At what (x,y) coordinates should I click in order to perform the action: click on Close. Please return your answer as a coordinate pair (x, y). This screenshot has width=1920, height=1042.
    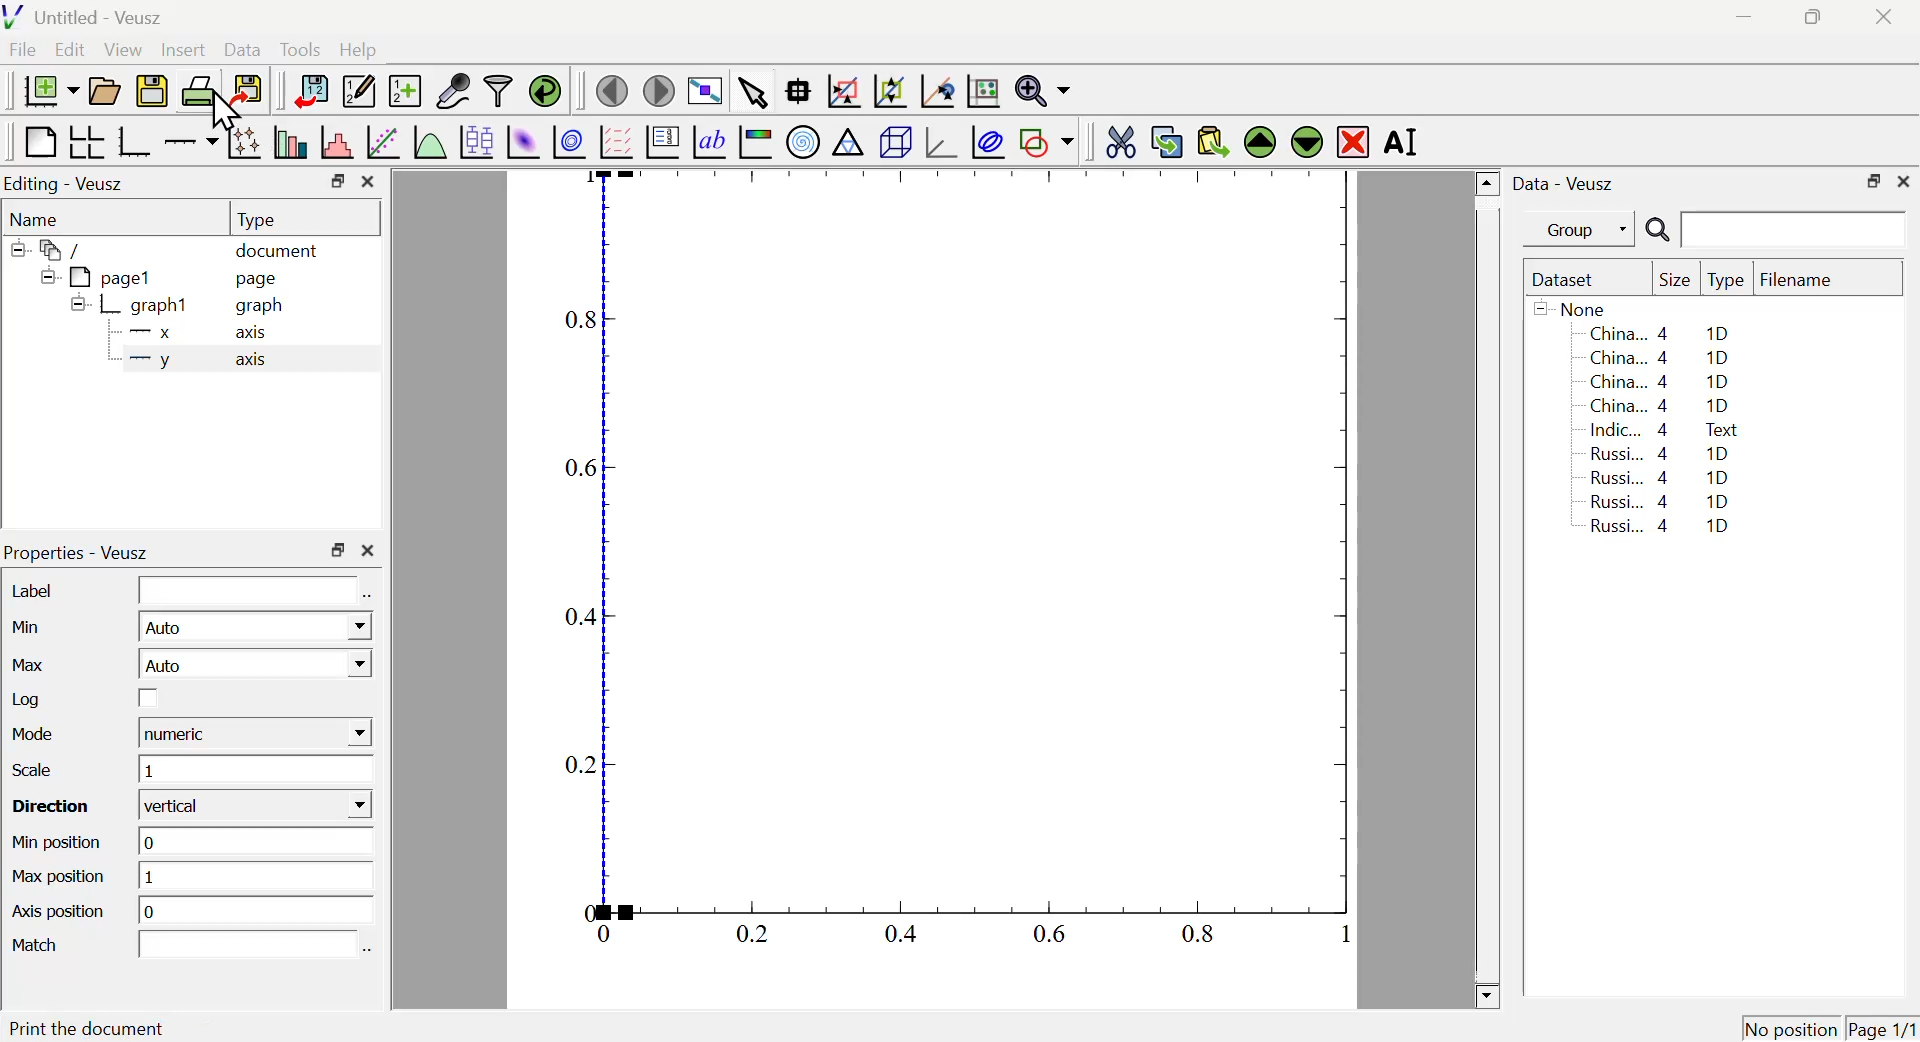
    Looking at the image, I should click on (368, 182).